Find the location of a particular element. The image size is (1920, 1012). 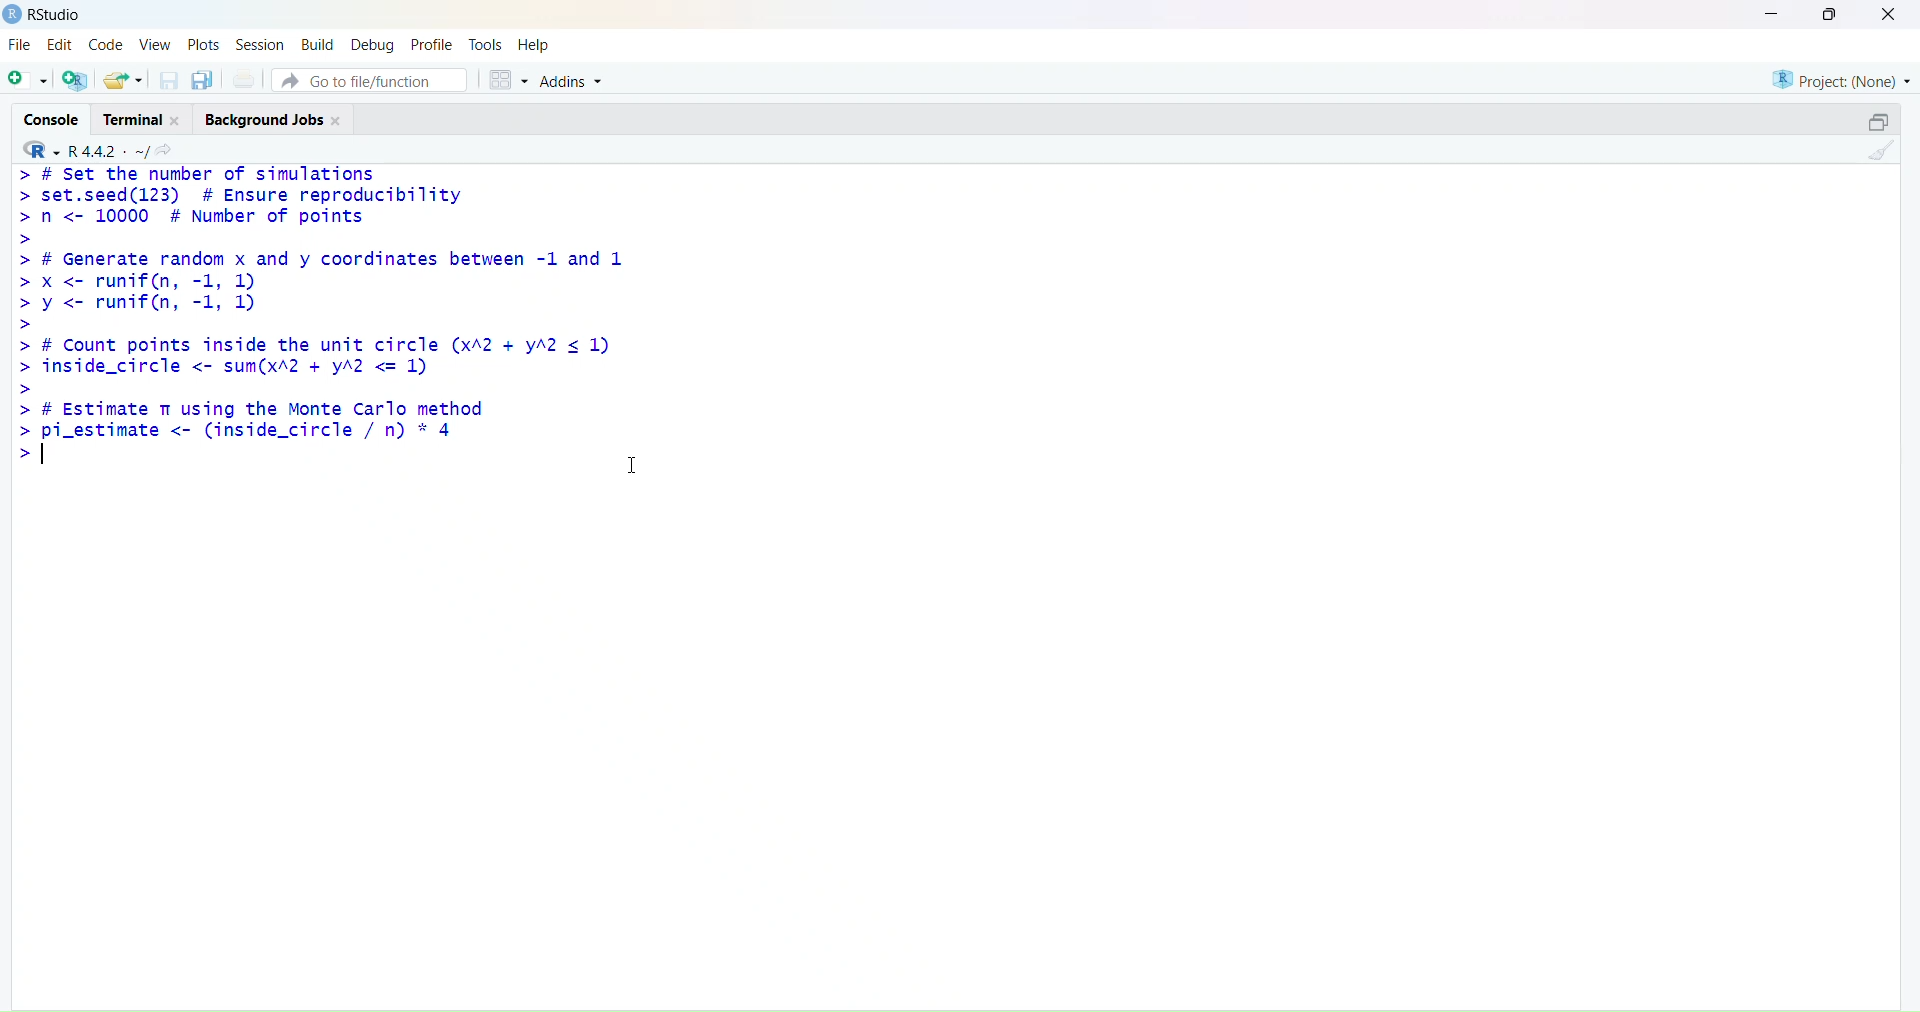

Help is located at coordinates (538, 43).